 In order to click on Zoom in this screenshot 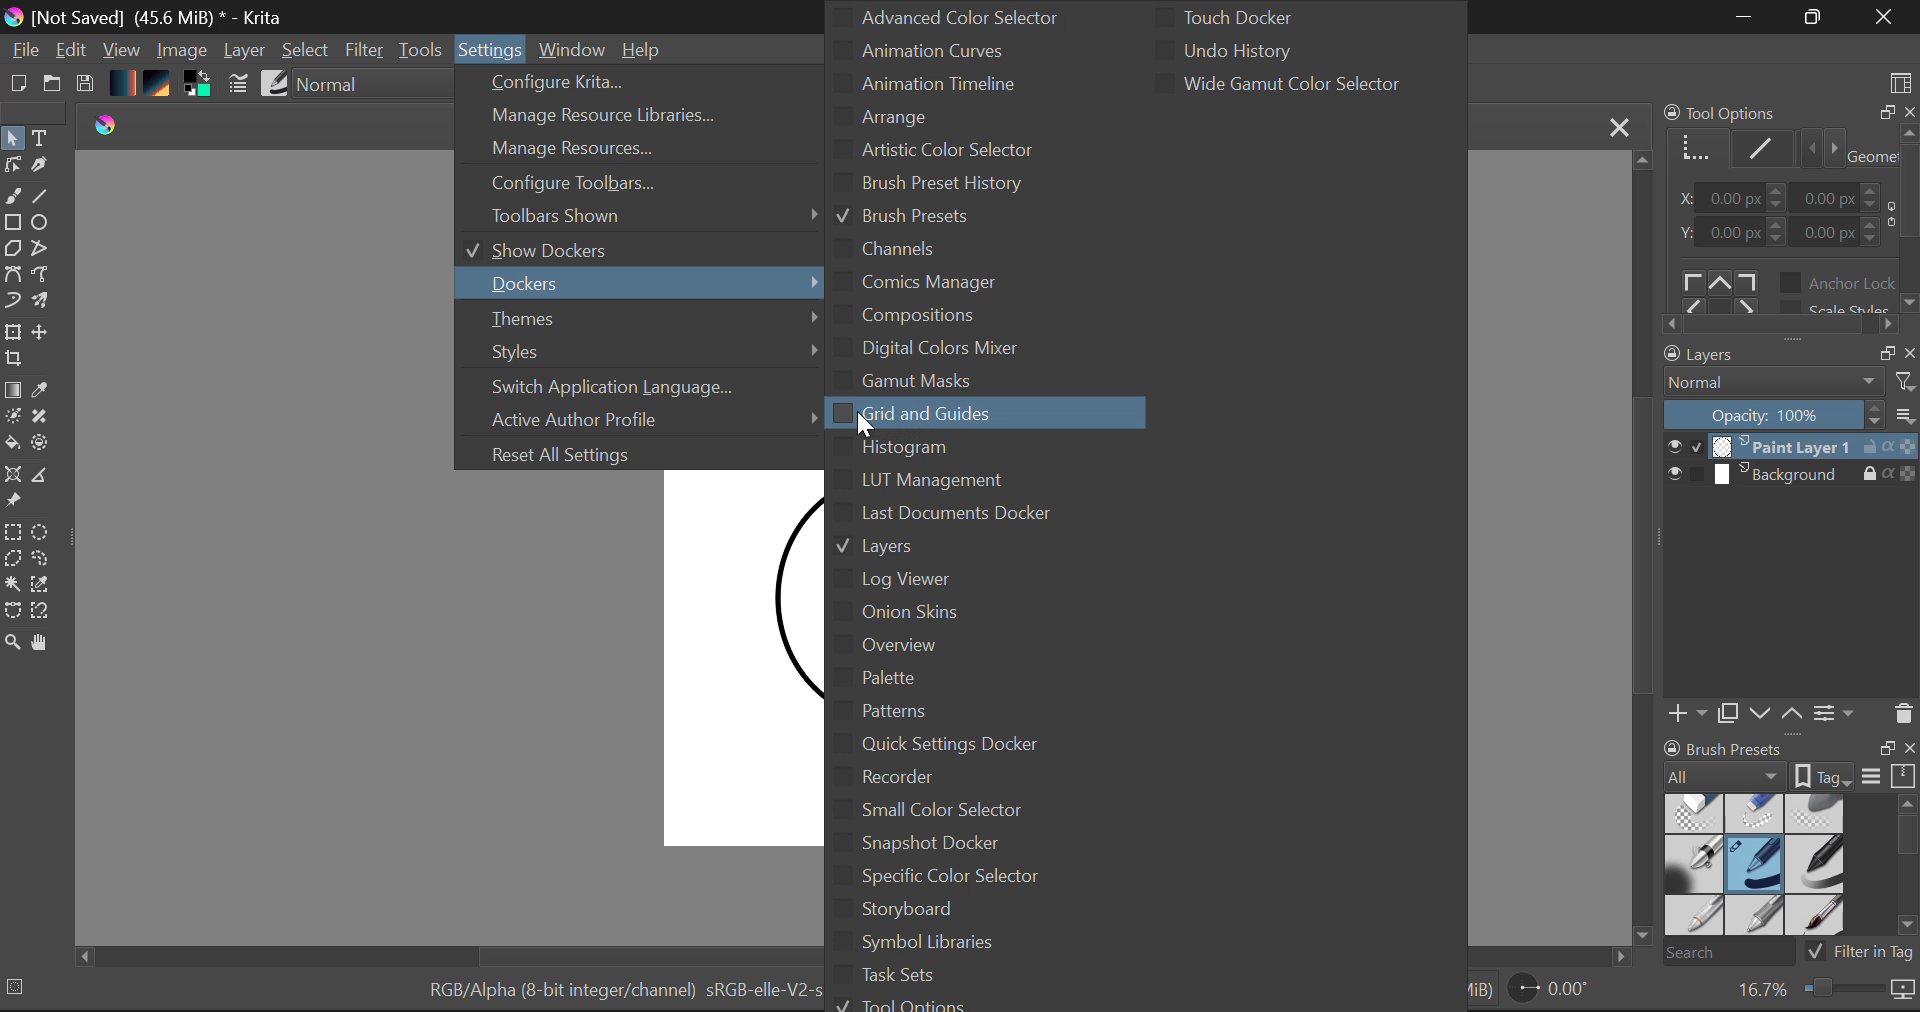, I will do `click(12, 641)`.